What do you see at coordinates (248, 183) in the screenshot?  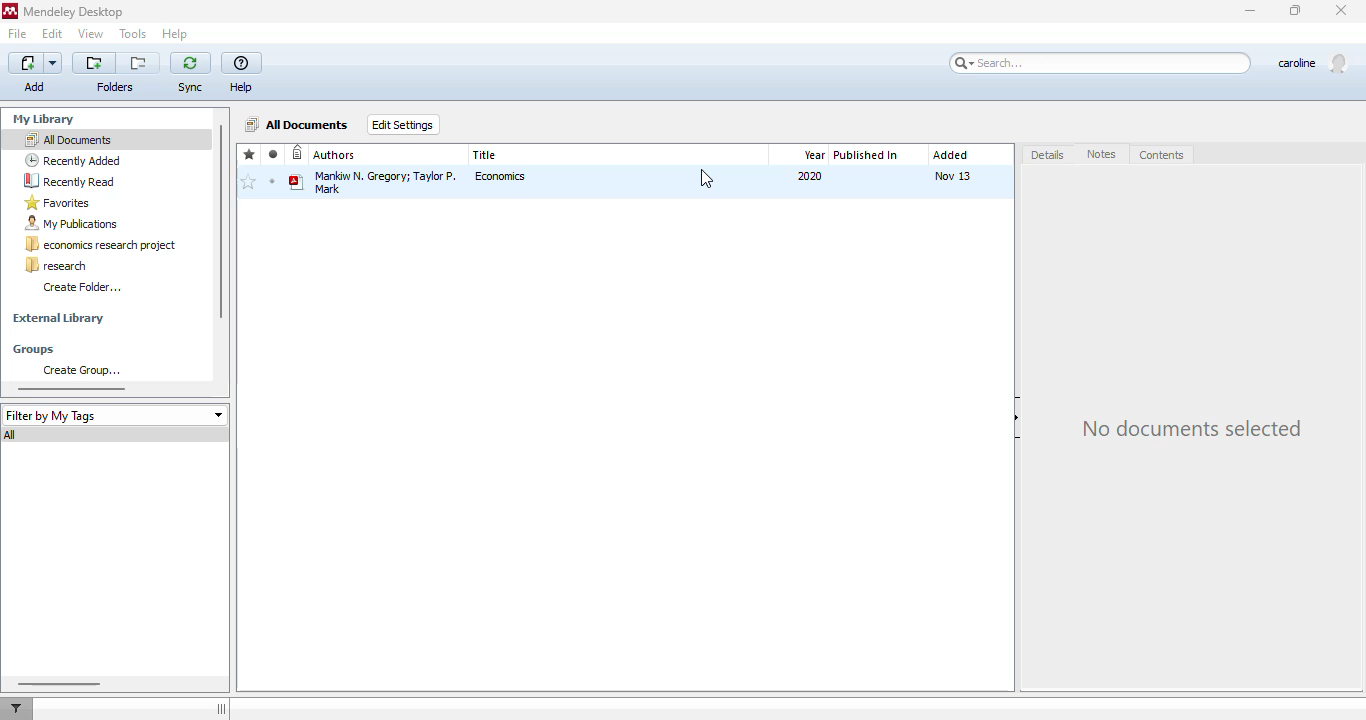 I see `add to favorites` at bounding box center [248, 183].